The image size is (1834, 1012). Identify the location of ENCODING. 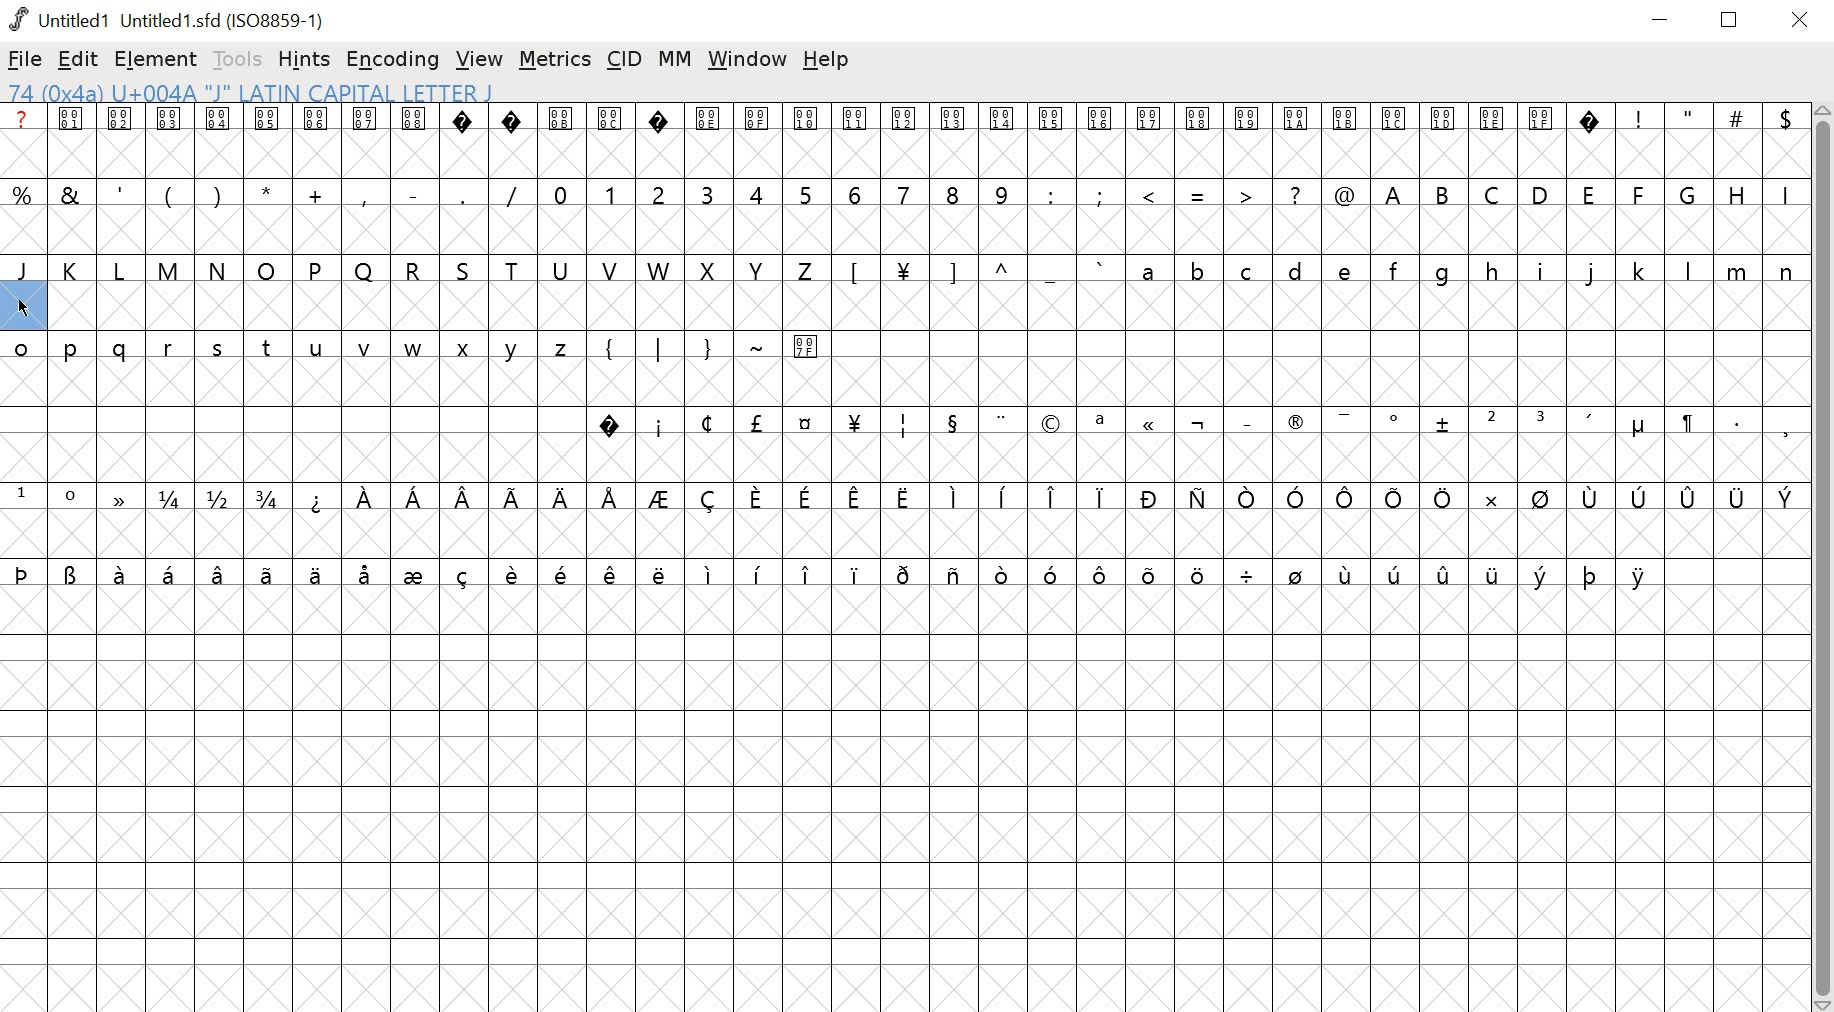
(393, 60).